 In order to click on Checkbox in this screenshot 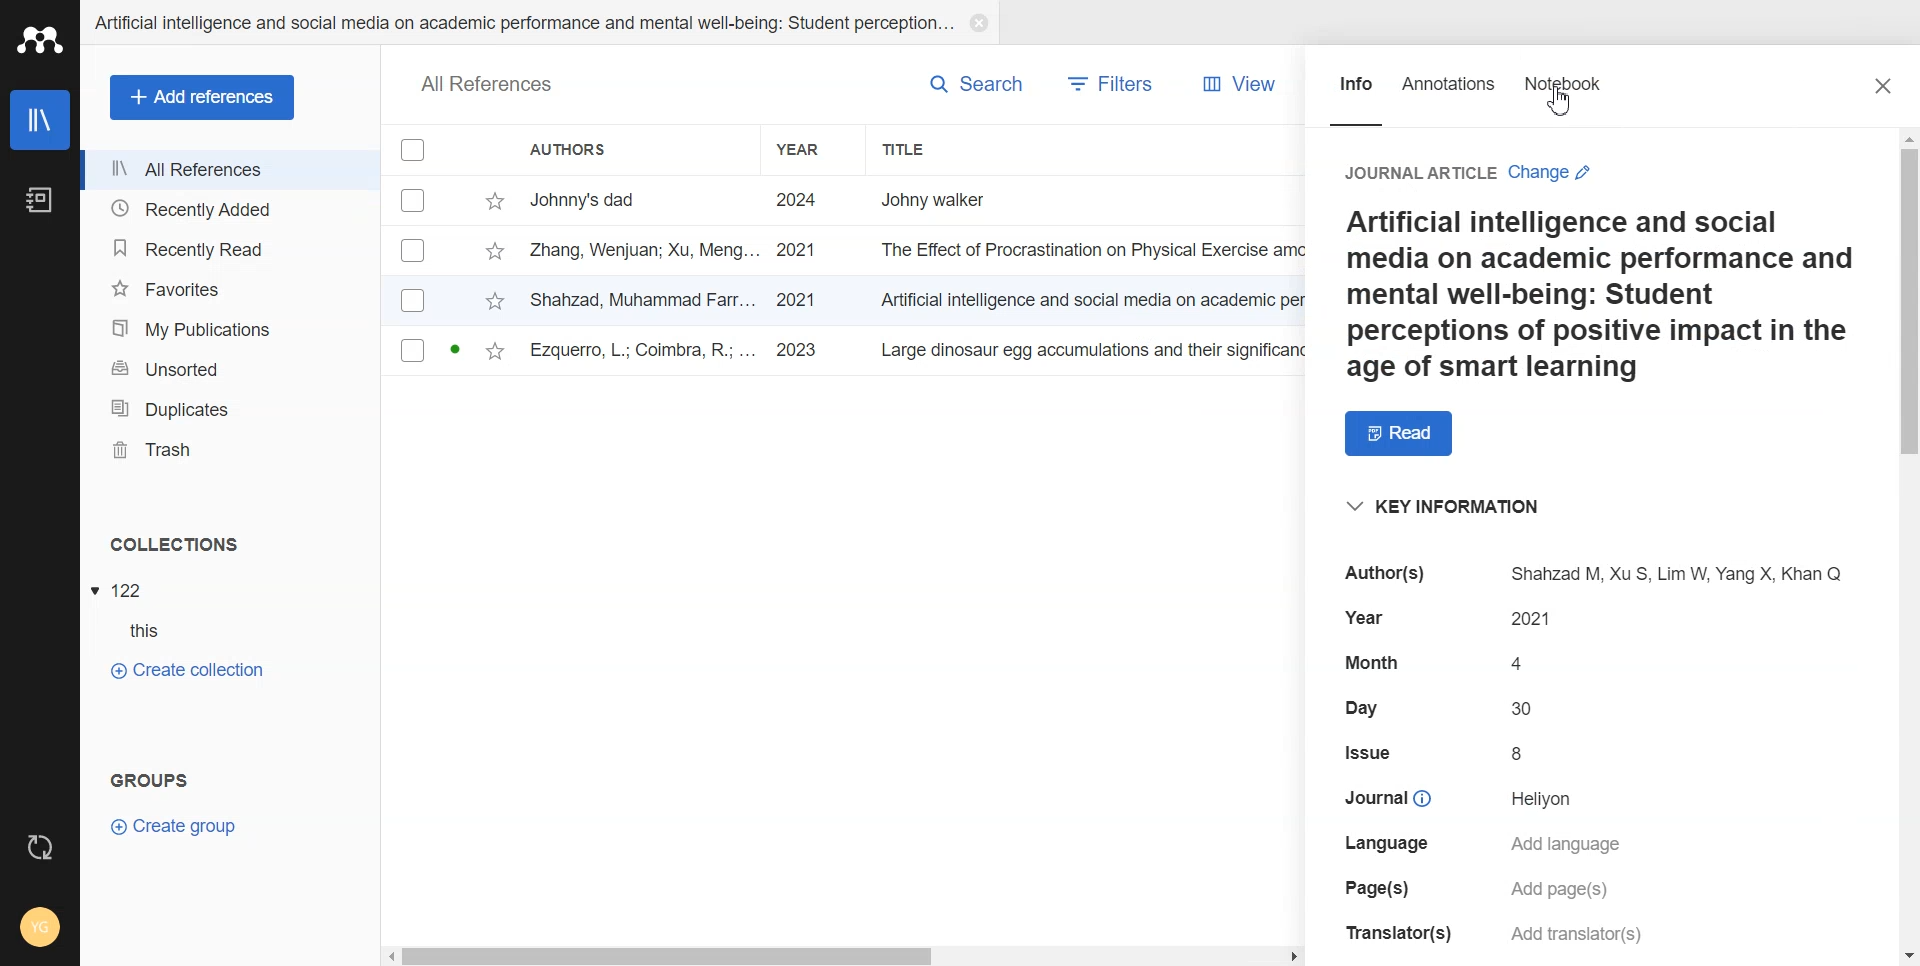, I will do `click(415, 149)`.